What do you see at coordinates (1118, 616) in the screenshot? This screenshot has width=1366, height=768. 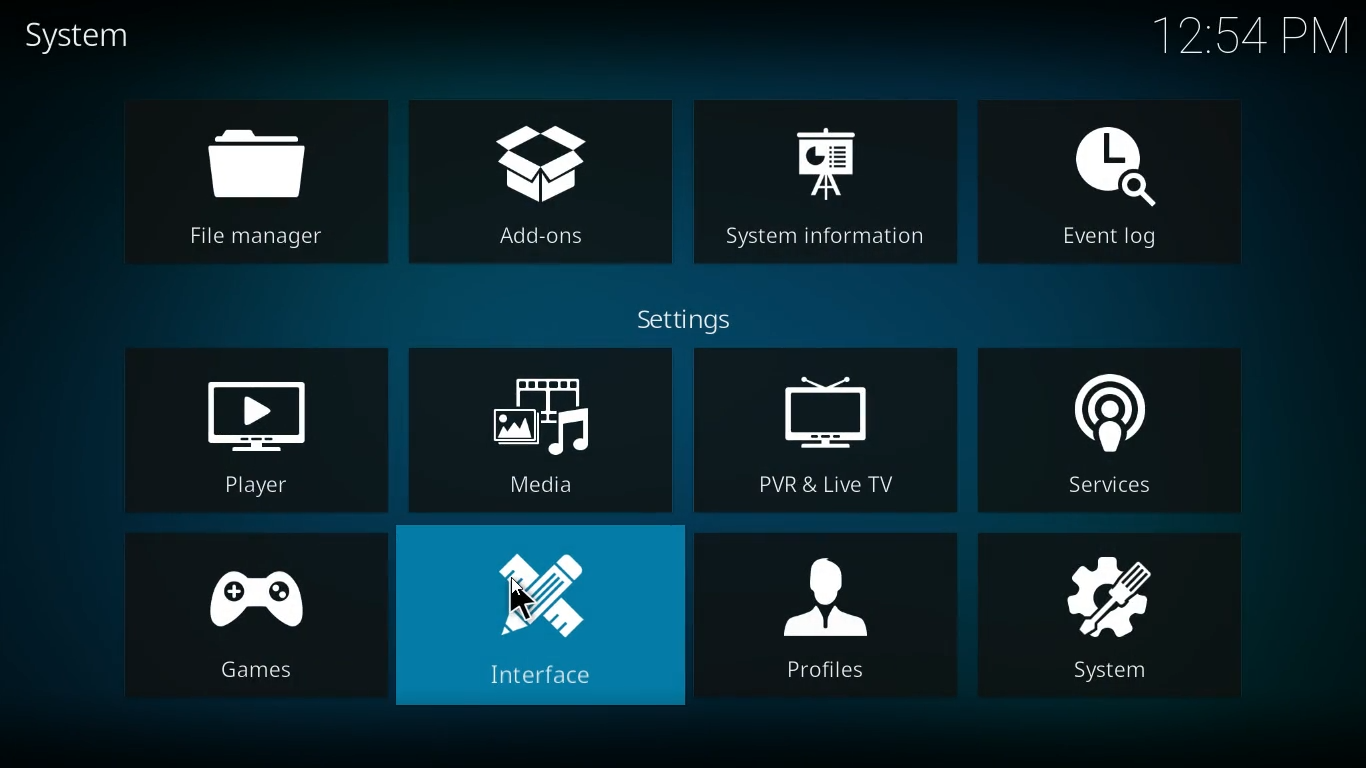 I see `system` at bounding box center [1118, 616].